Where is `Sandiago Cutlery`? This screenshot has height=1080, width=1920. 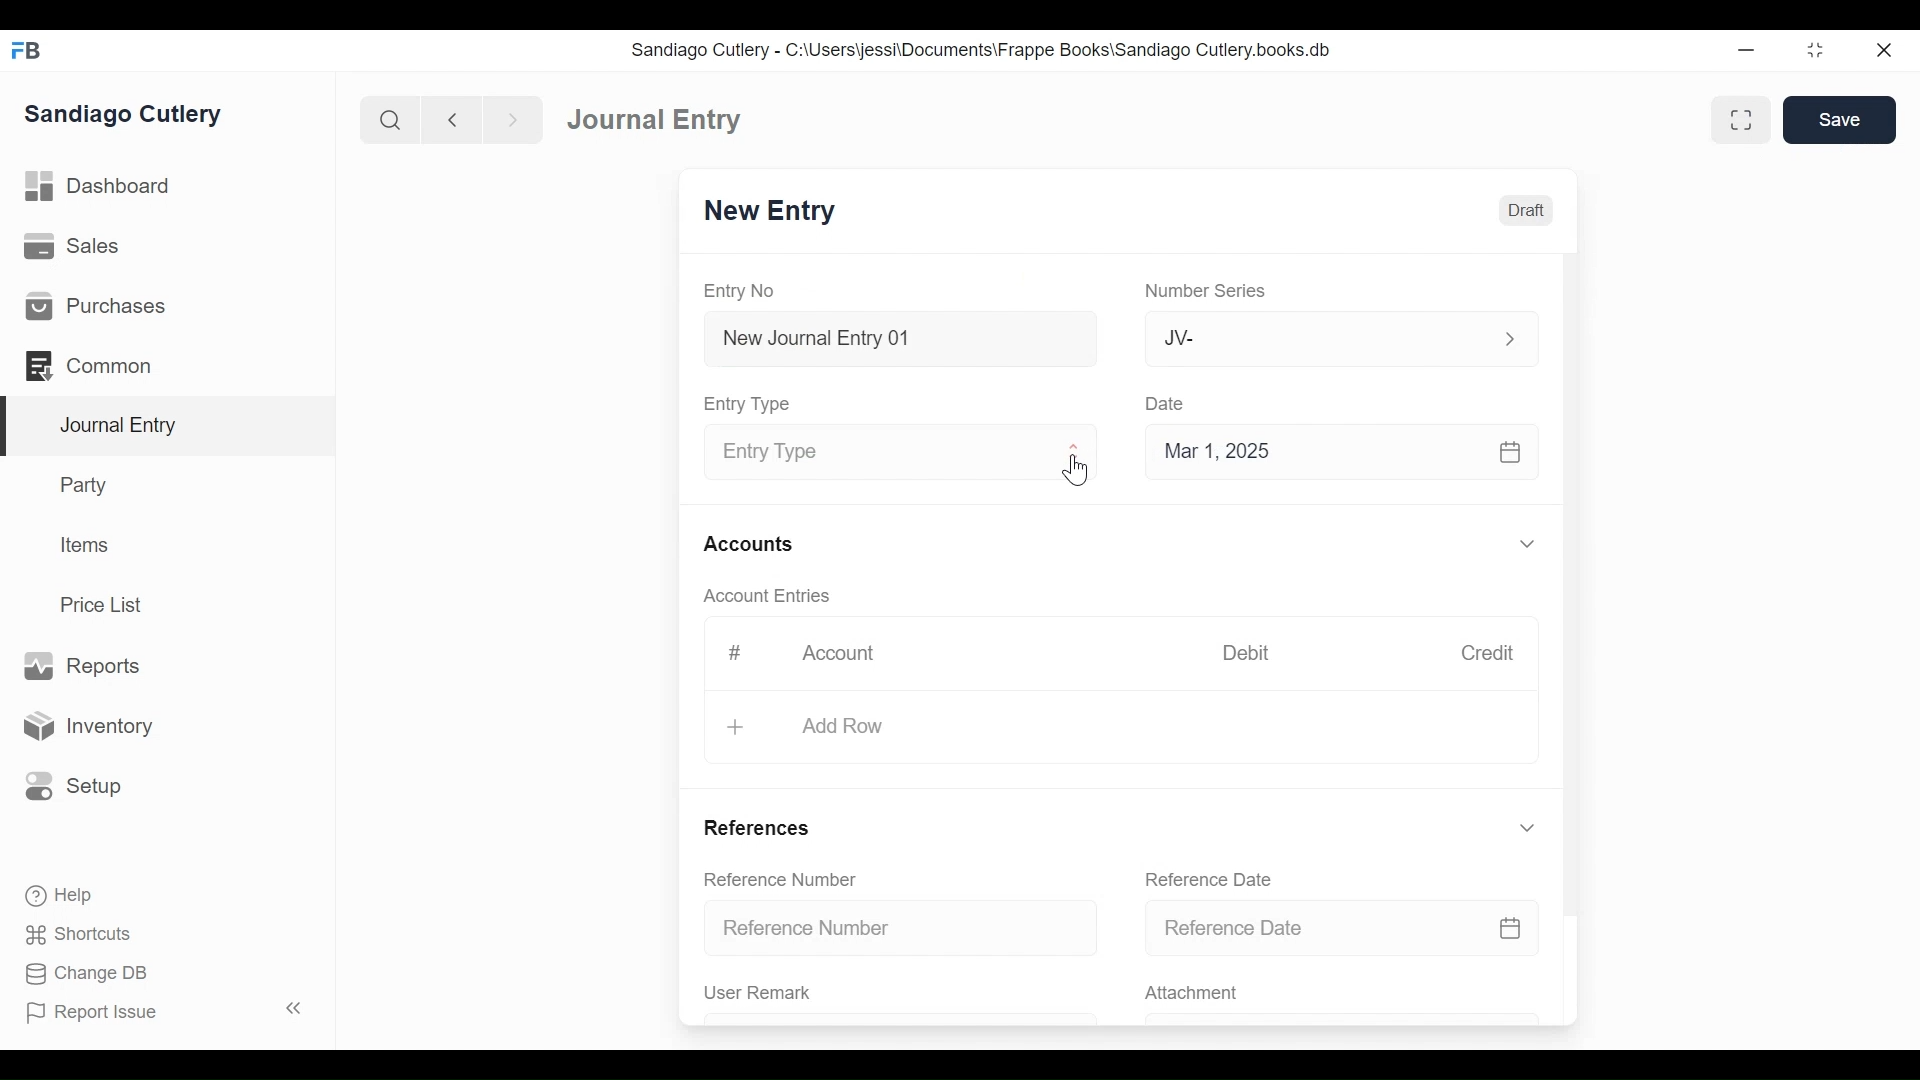 Sandiago Cutlery is located at coordinates (134, 116).